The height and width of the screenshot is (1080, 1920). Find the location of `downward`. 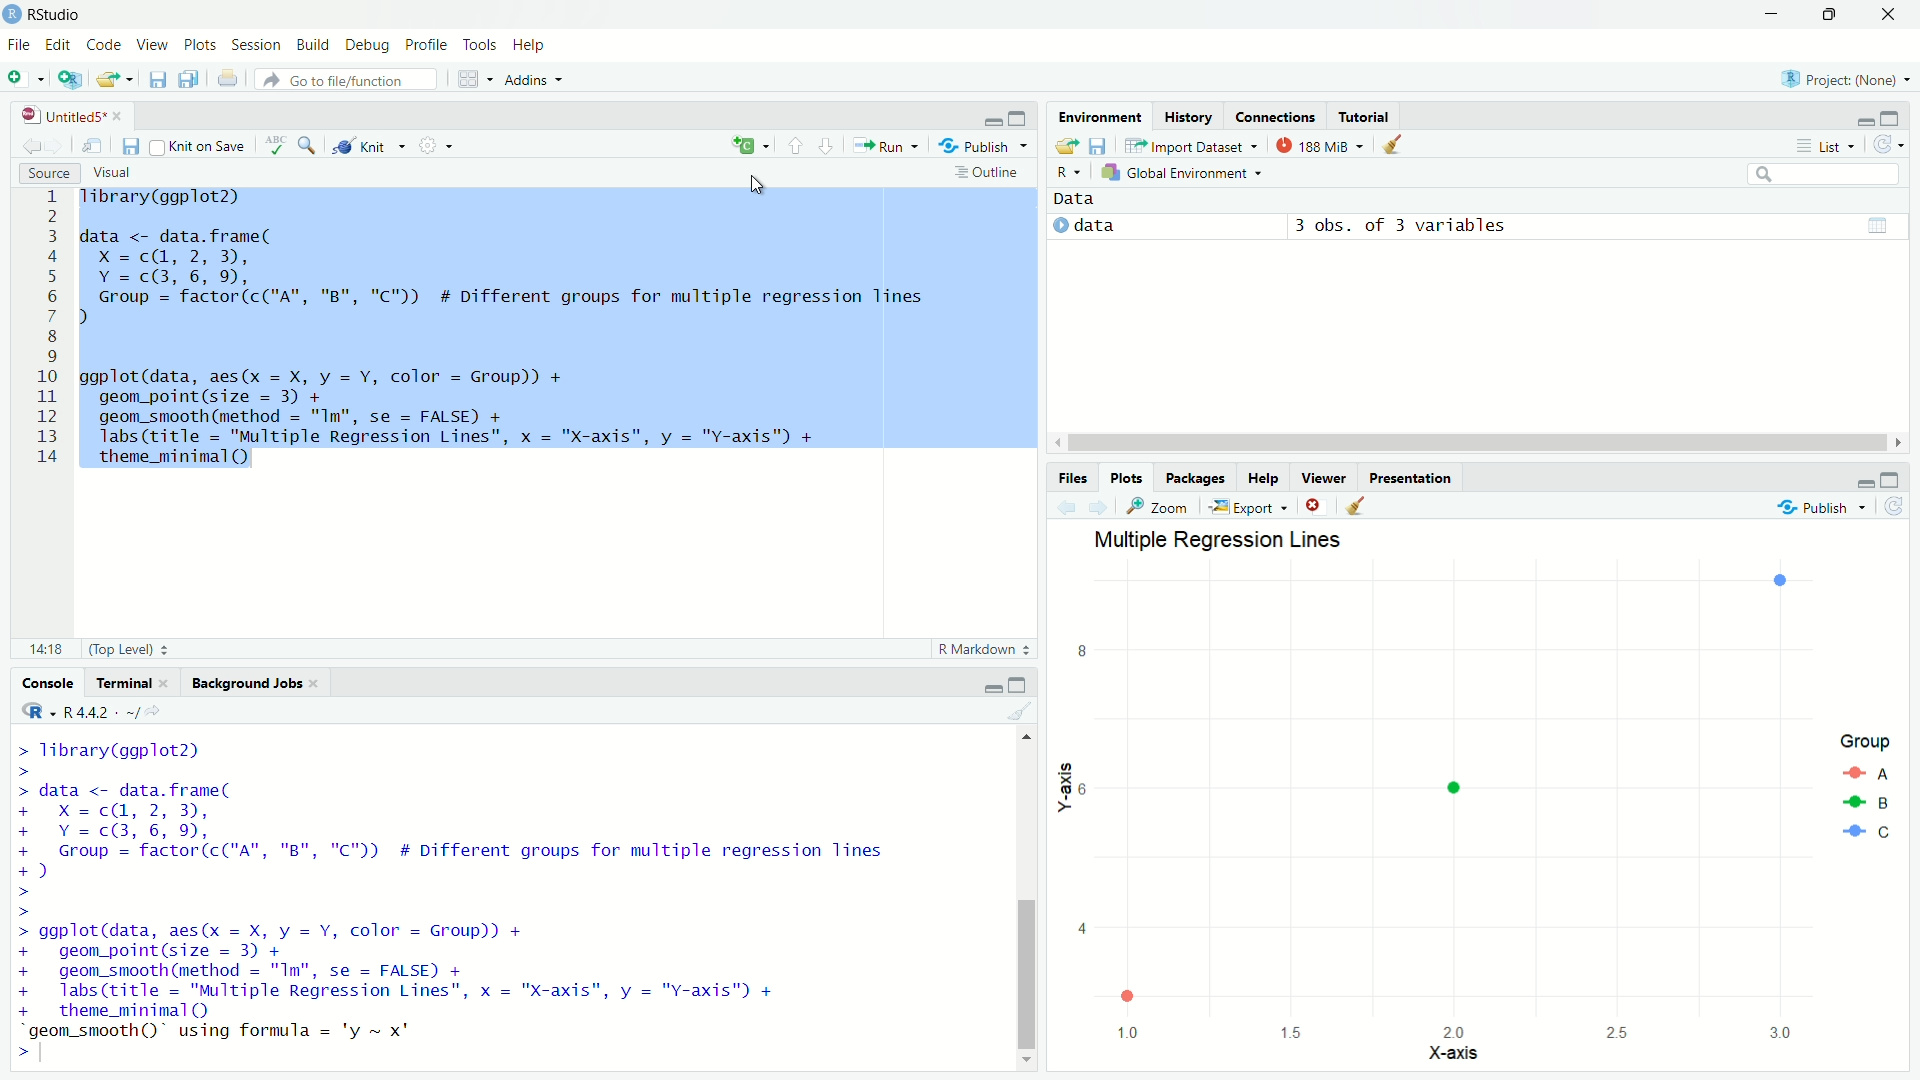

downward is located at coordinates (831, 149).